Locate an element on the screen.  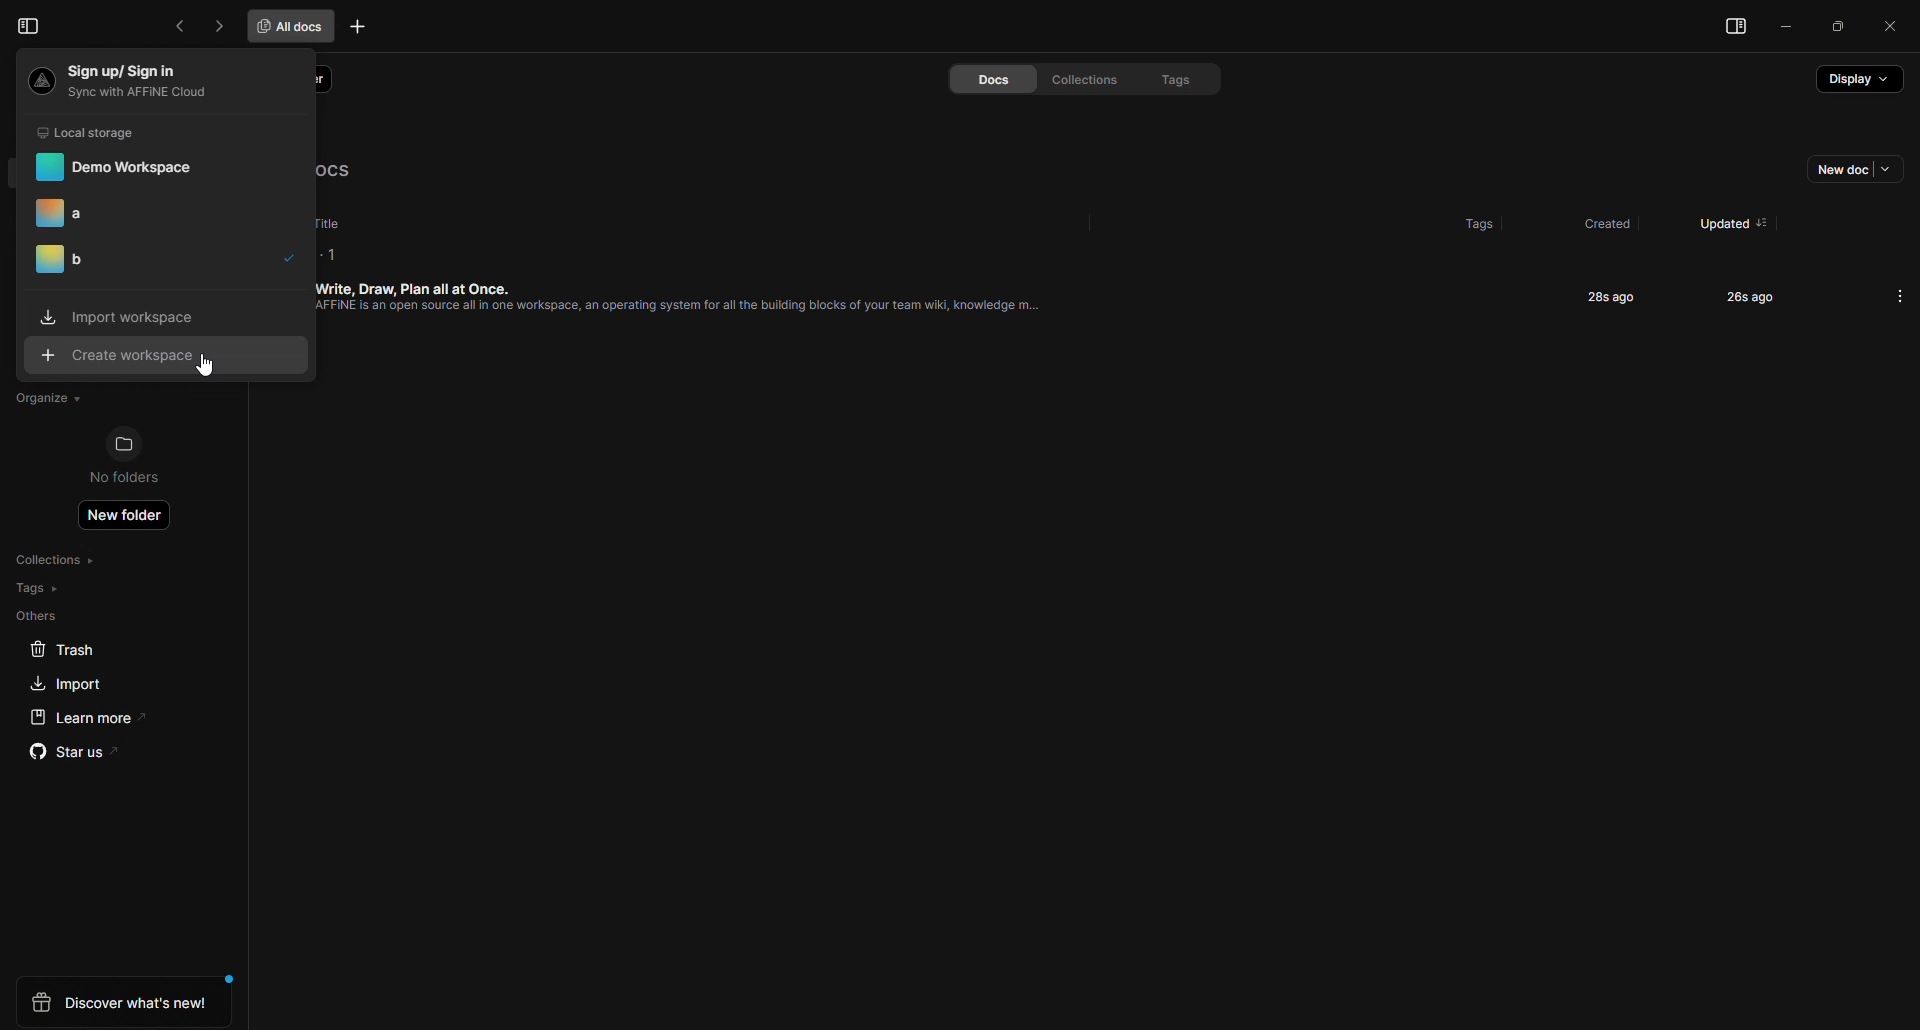
others is located at coordinates (38, 616).